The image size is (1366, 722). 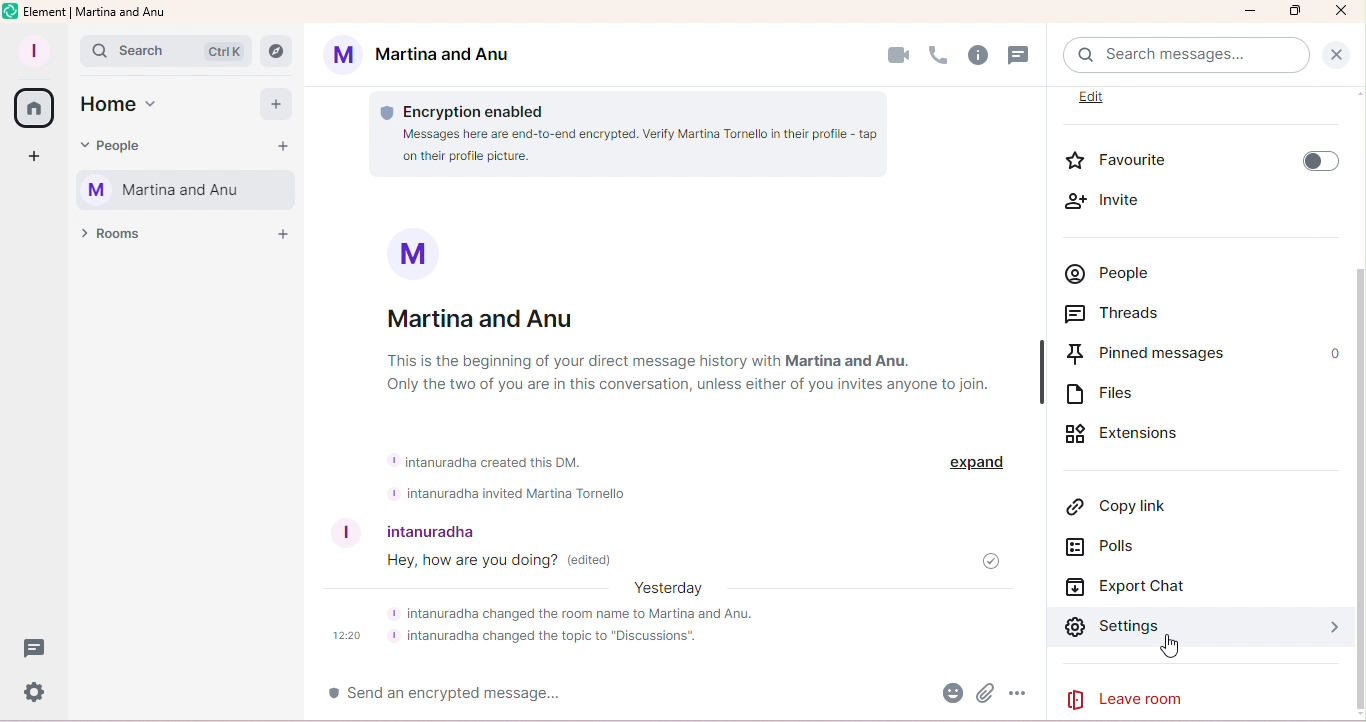 What do you see at coordinates (489, 528) in the screenshot?
I see `User` at bounding box center [489, 528].